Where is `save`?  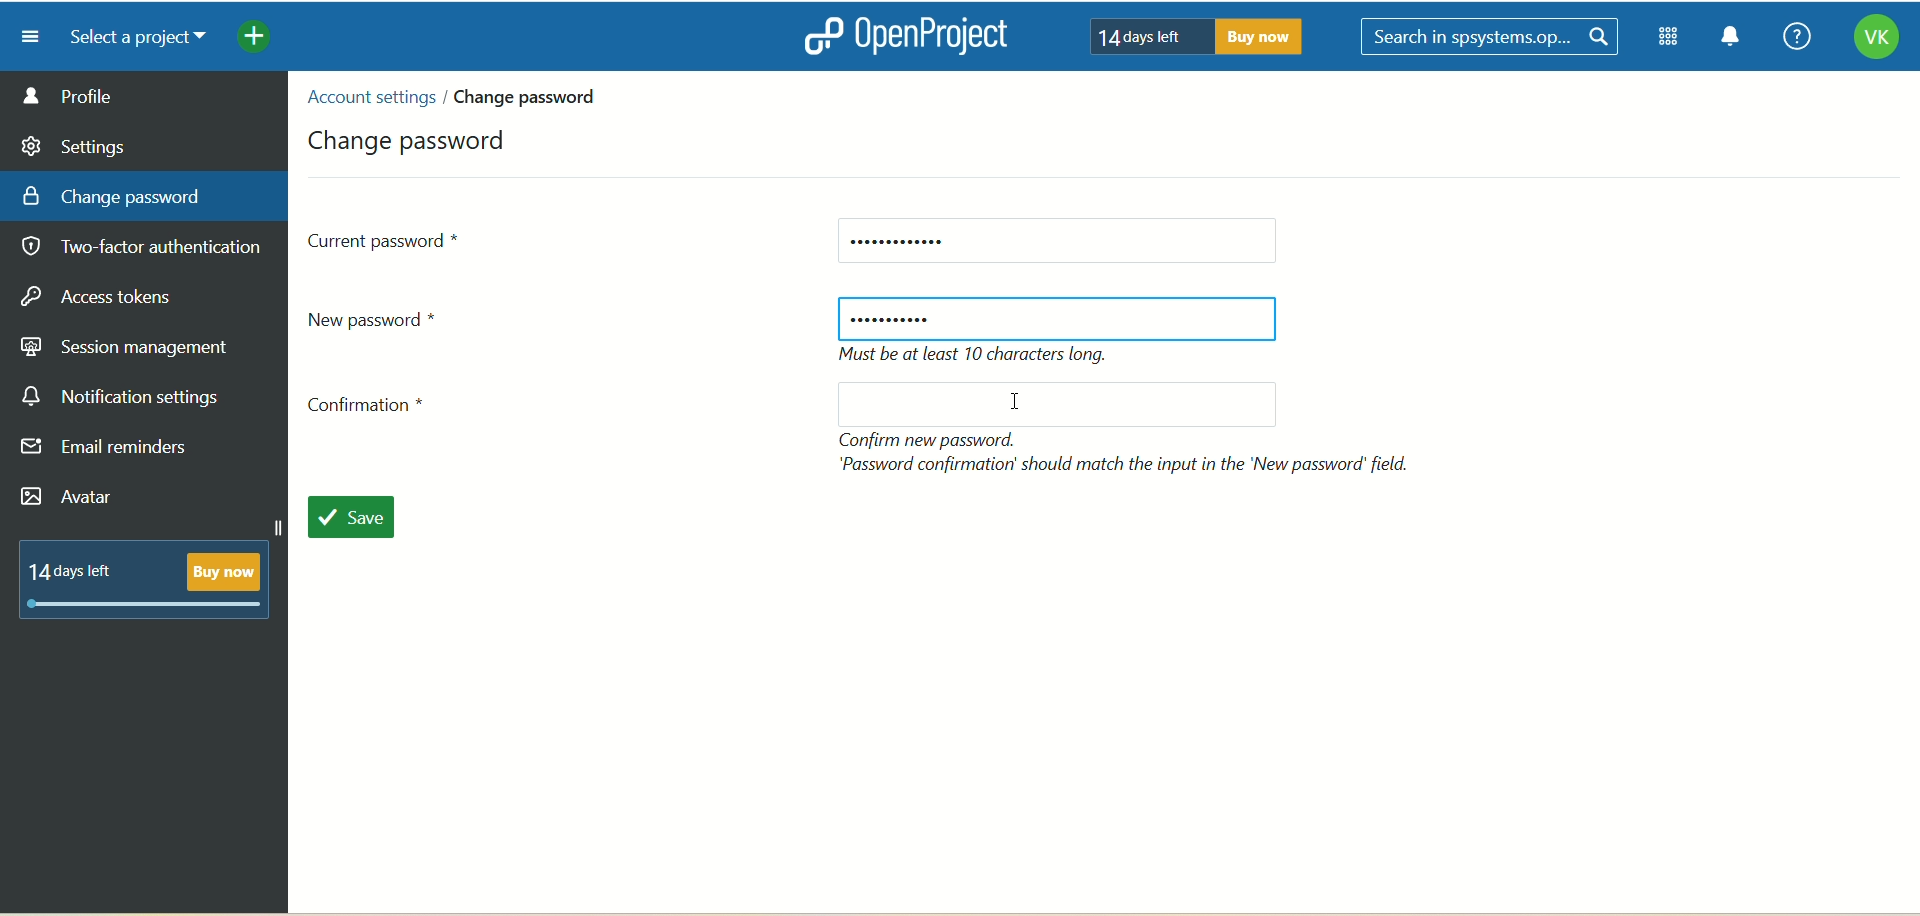 save is located at coordinates (362, 520).